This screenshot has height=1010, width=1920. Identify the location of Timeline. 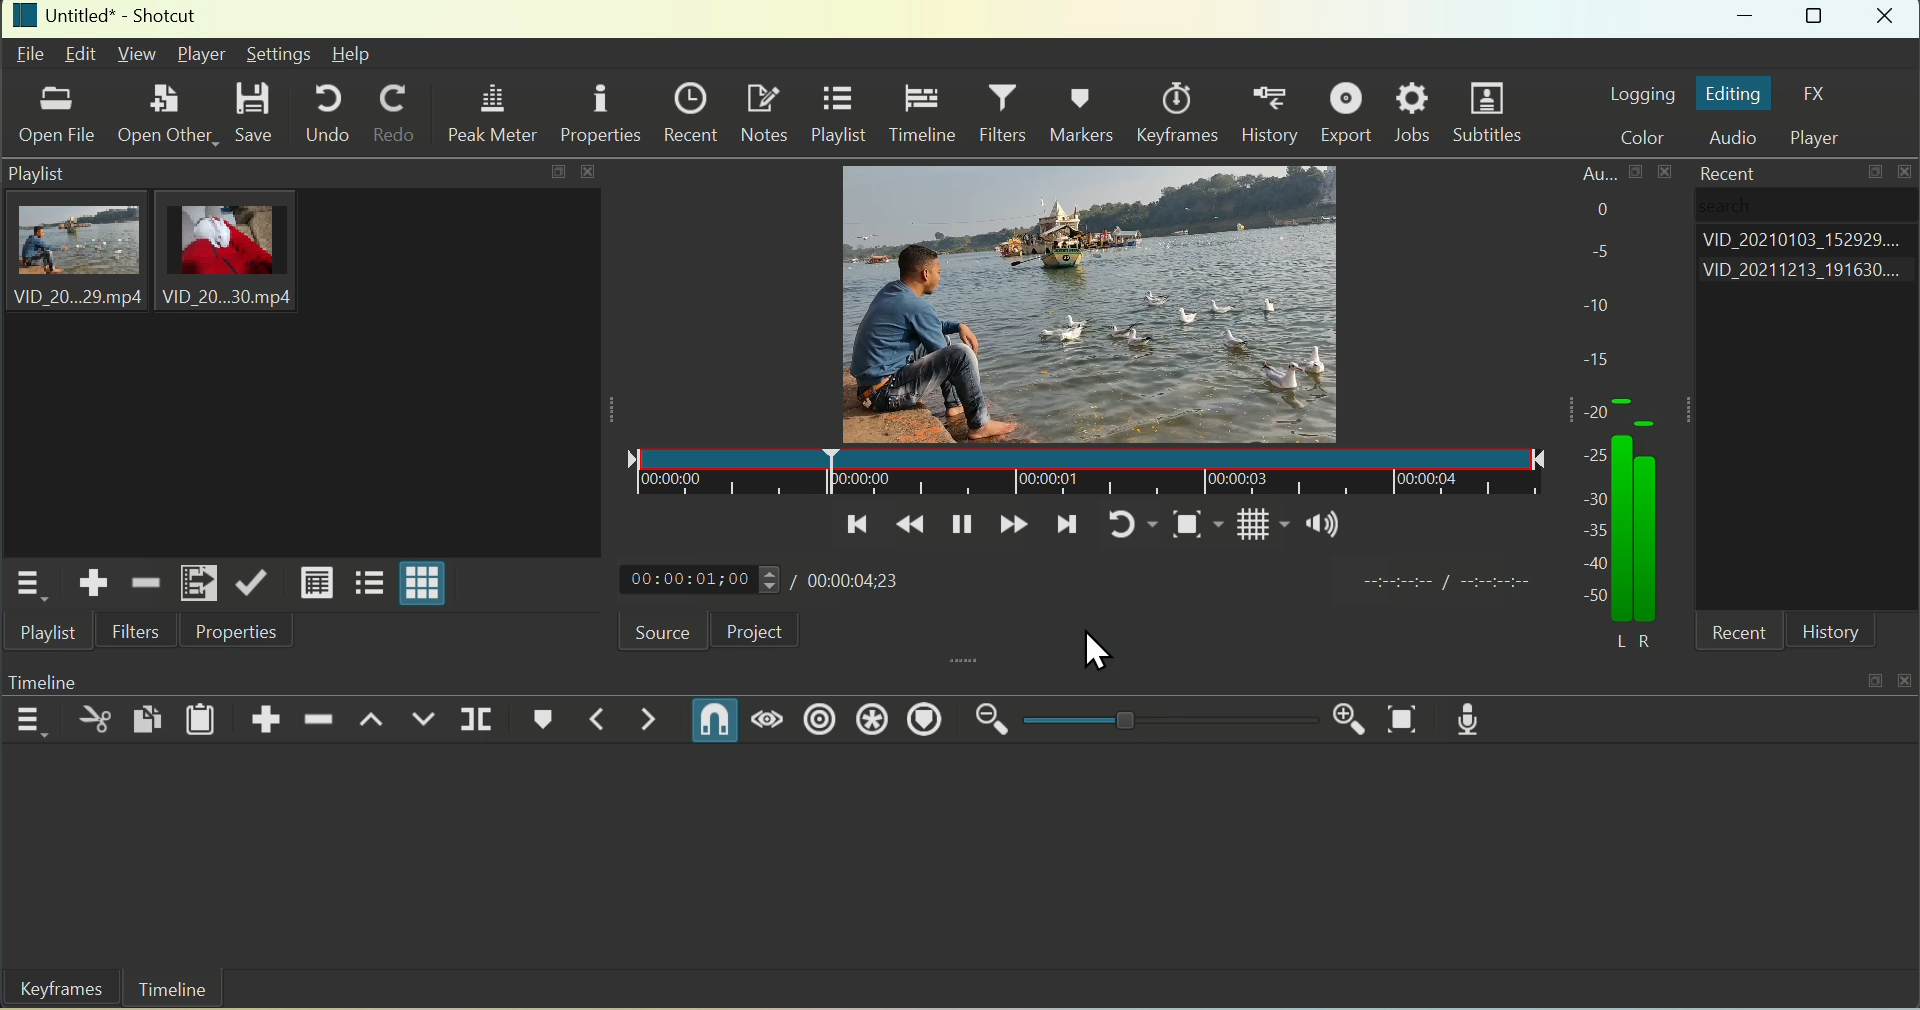
(73, 678).